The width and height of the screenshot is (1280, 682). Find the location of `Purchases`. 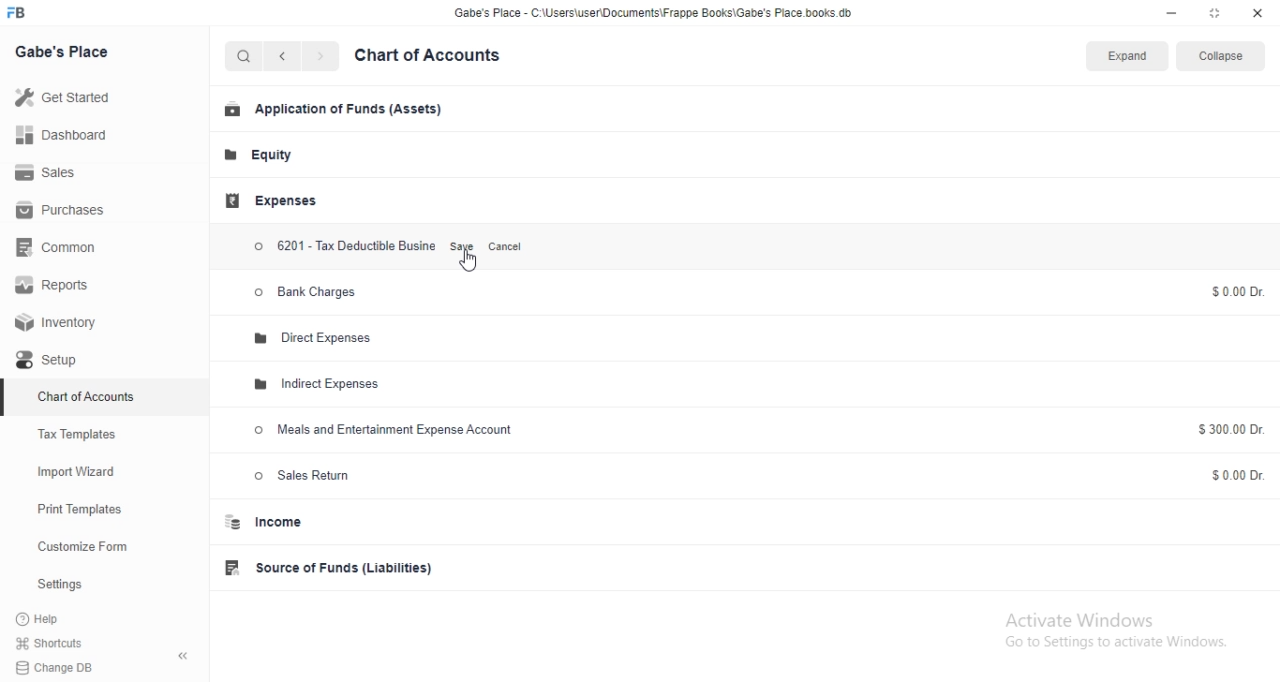

Purchases is located at coordinates (66, 212).